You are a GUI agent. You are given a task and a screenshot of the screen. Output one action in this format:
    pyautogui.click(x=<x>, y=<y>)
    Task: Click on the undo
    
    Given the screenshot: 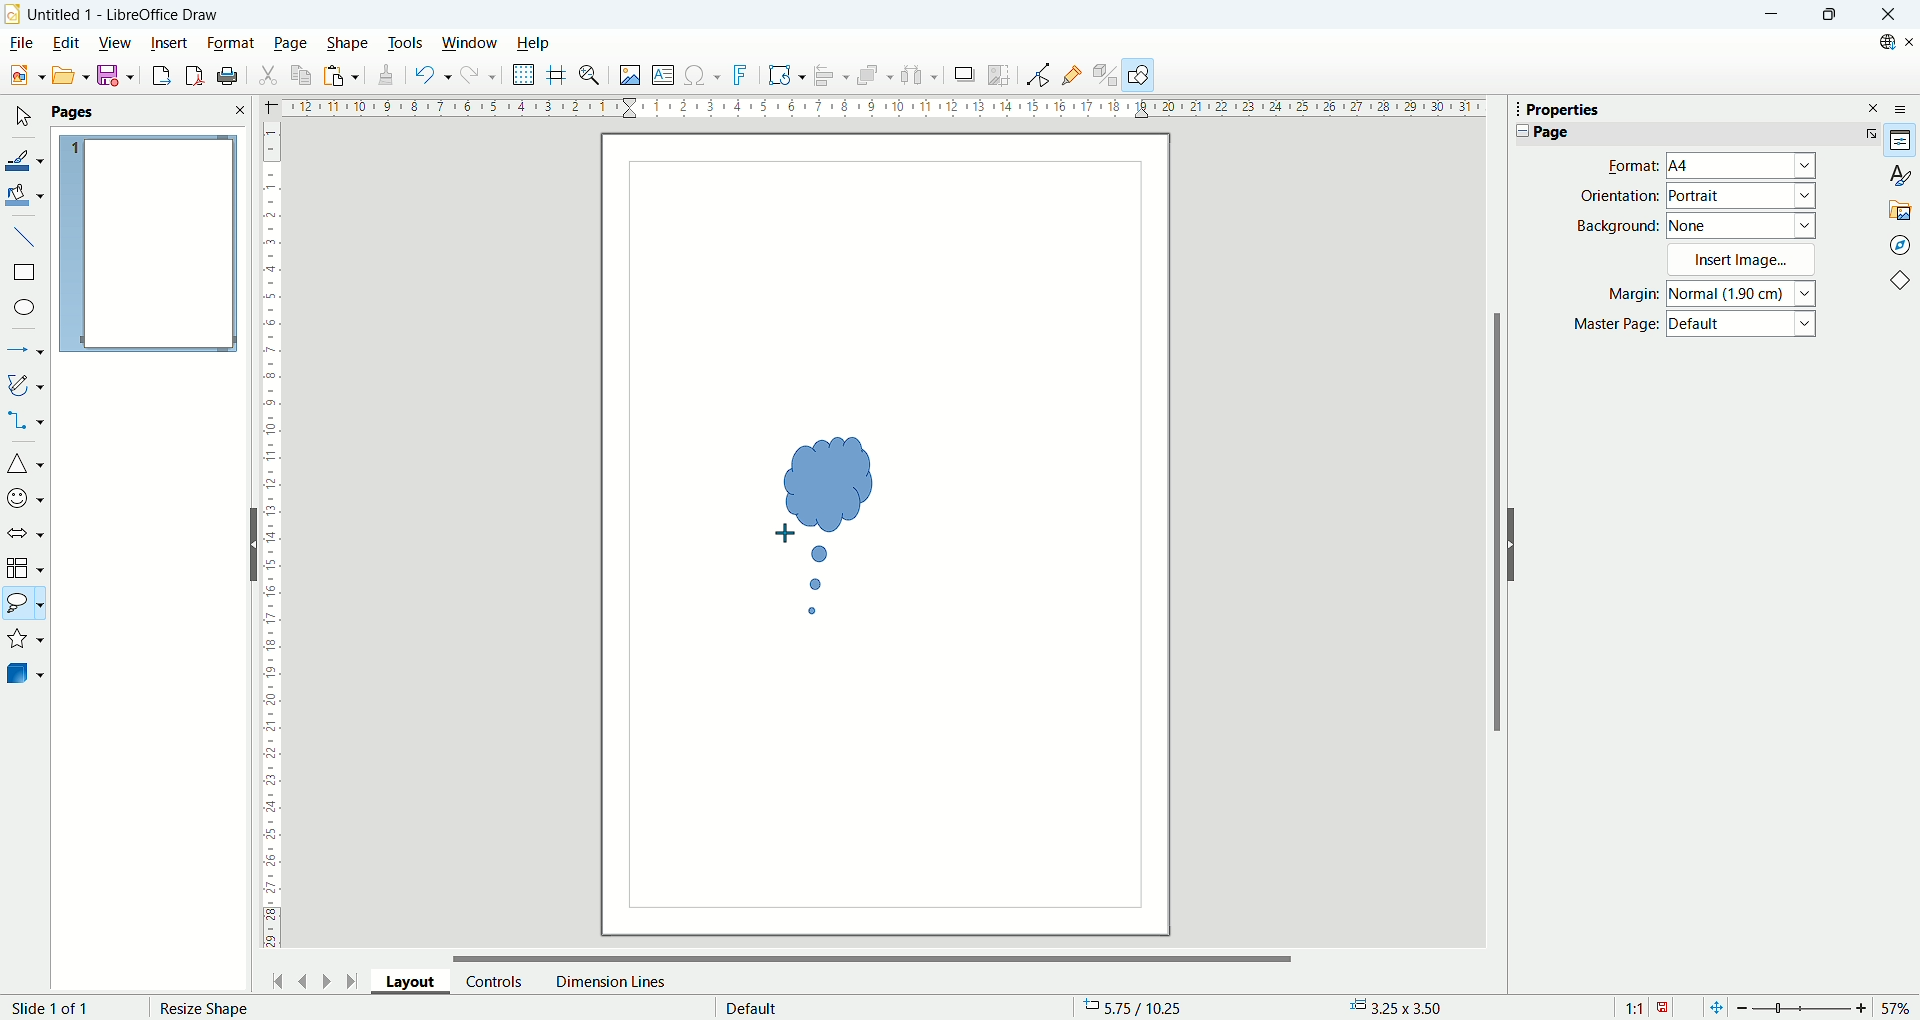 What is the action you would take?
    pyautogui.click(x=429, y=75)
    